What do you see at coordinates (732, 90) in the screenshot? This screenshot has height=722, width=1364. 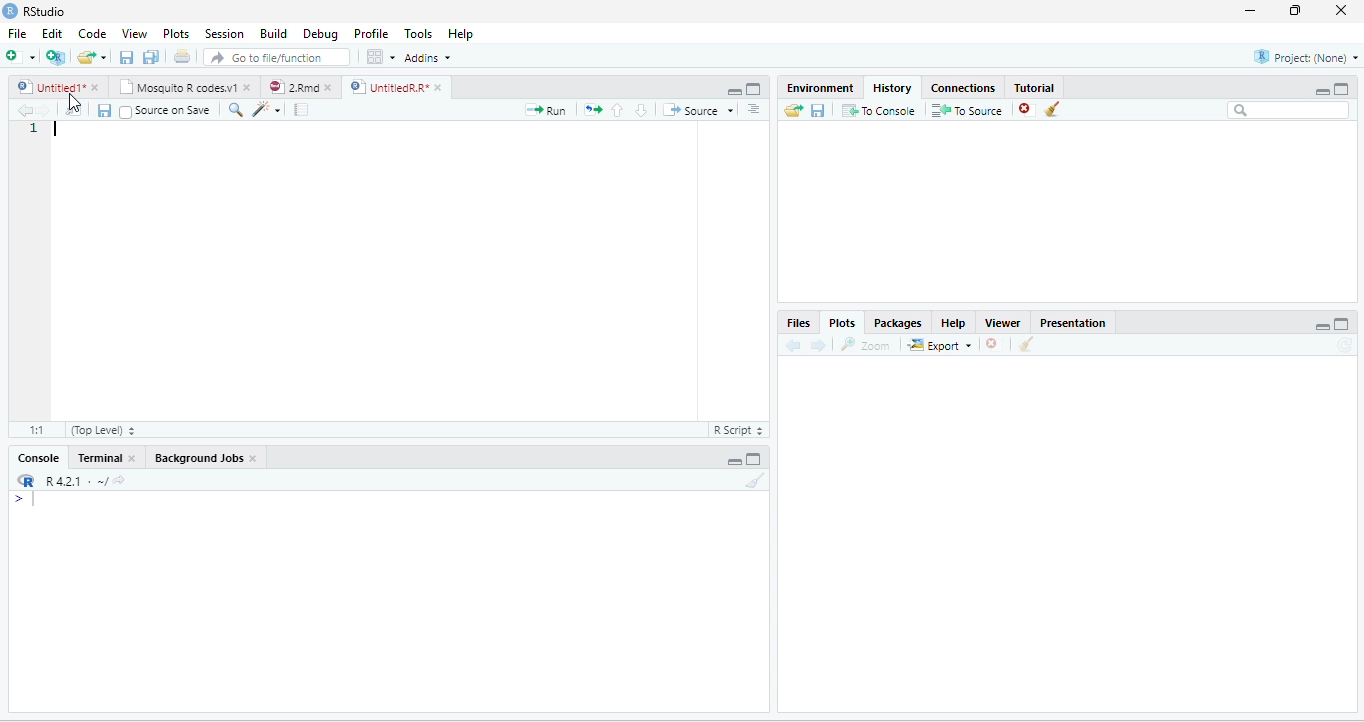 I see `Minimize` at bounding box center [732, 90].